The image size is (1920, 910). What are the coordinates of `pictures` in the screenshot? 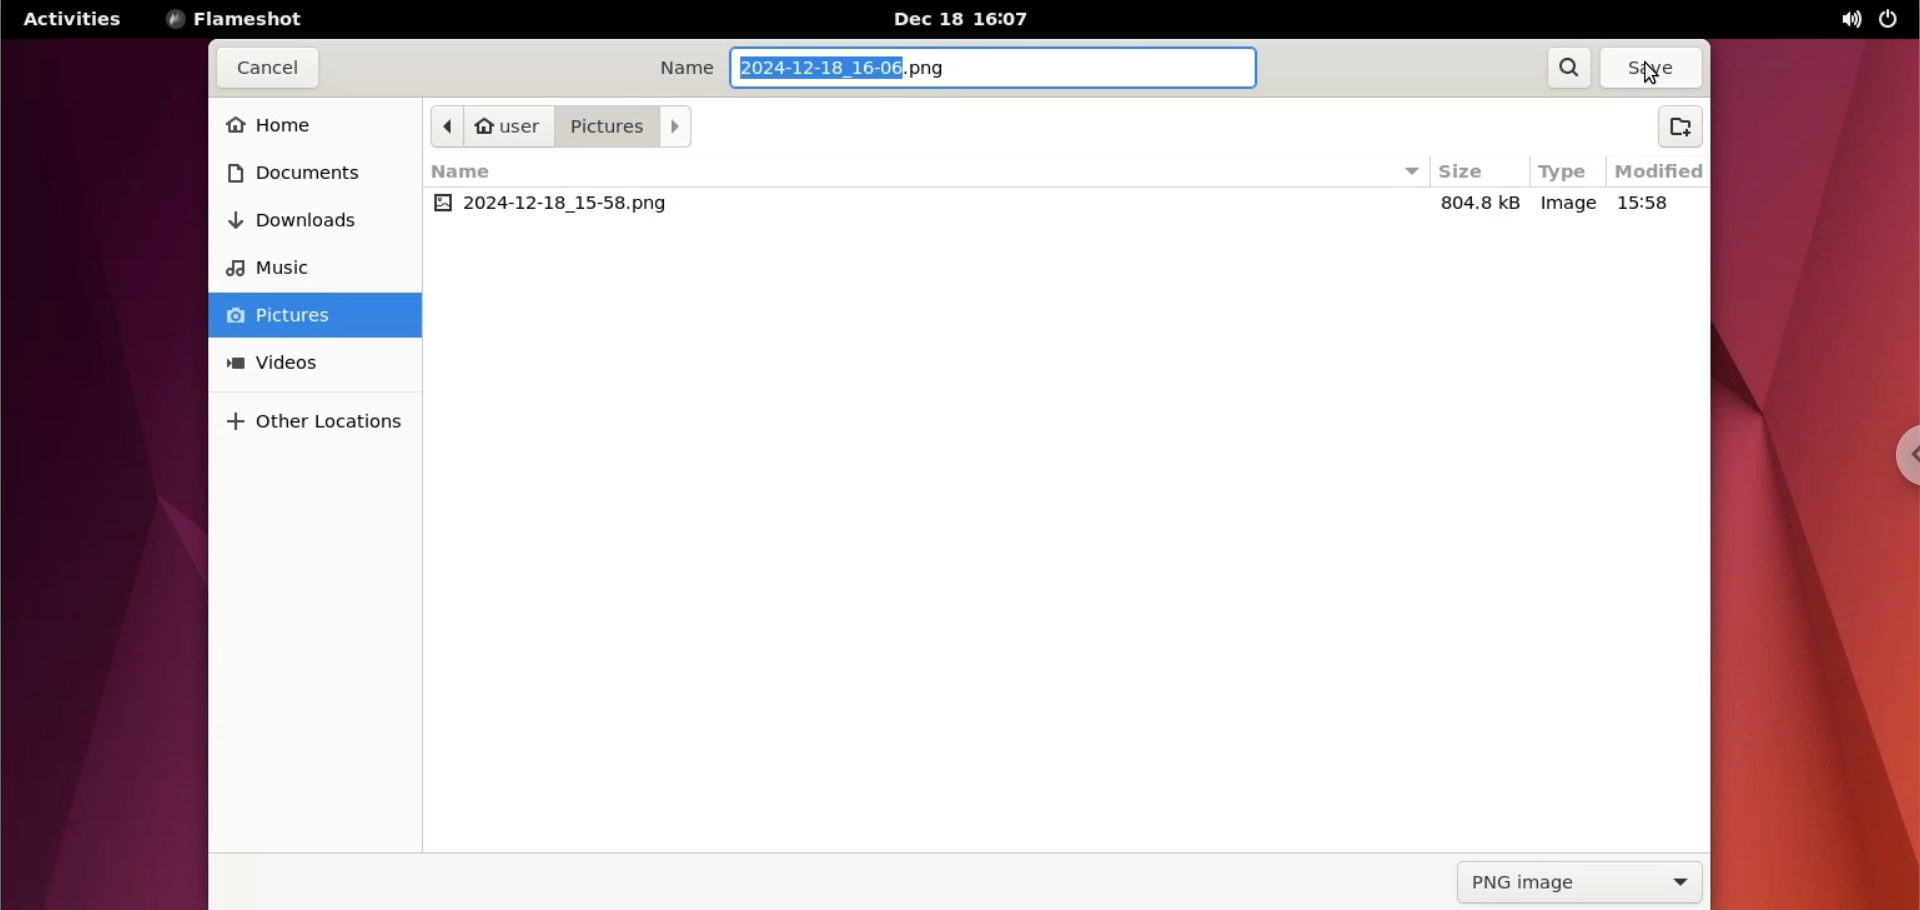 It's located at (313, 315).